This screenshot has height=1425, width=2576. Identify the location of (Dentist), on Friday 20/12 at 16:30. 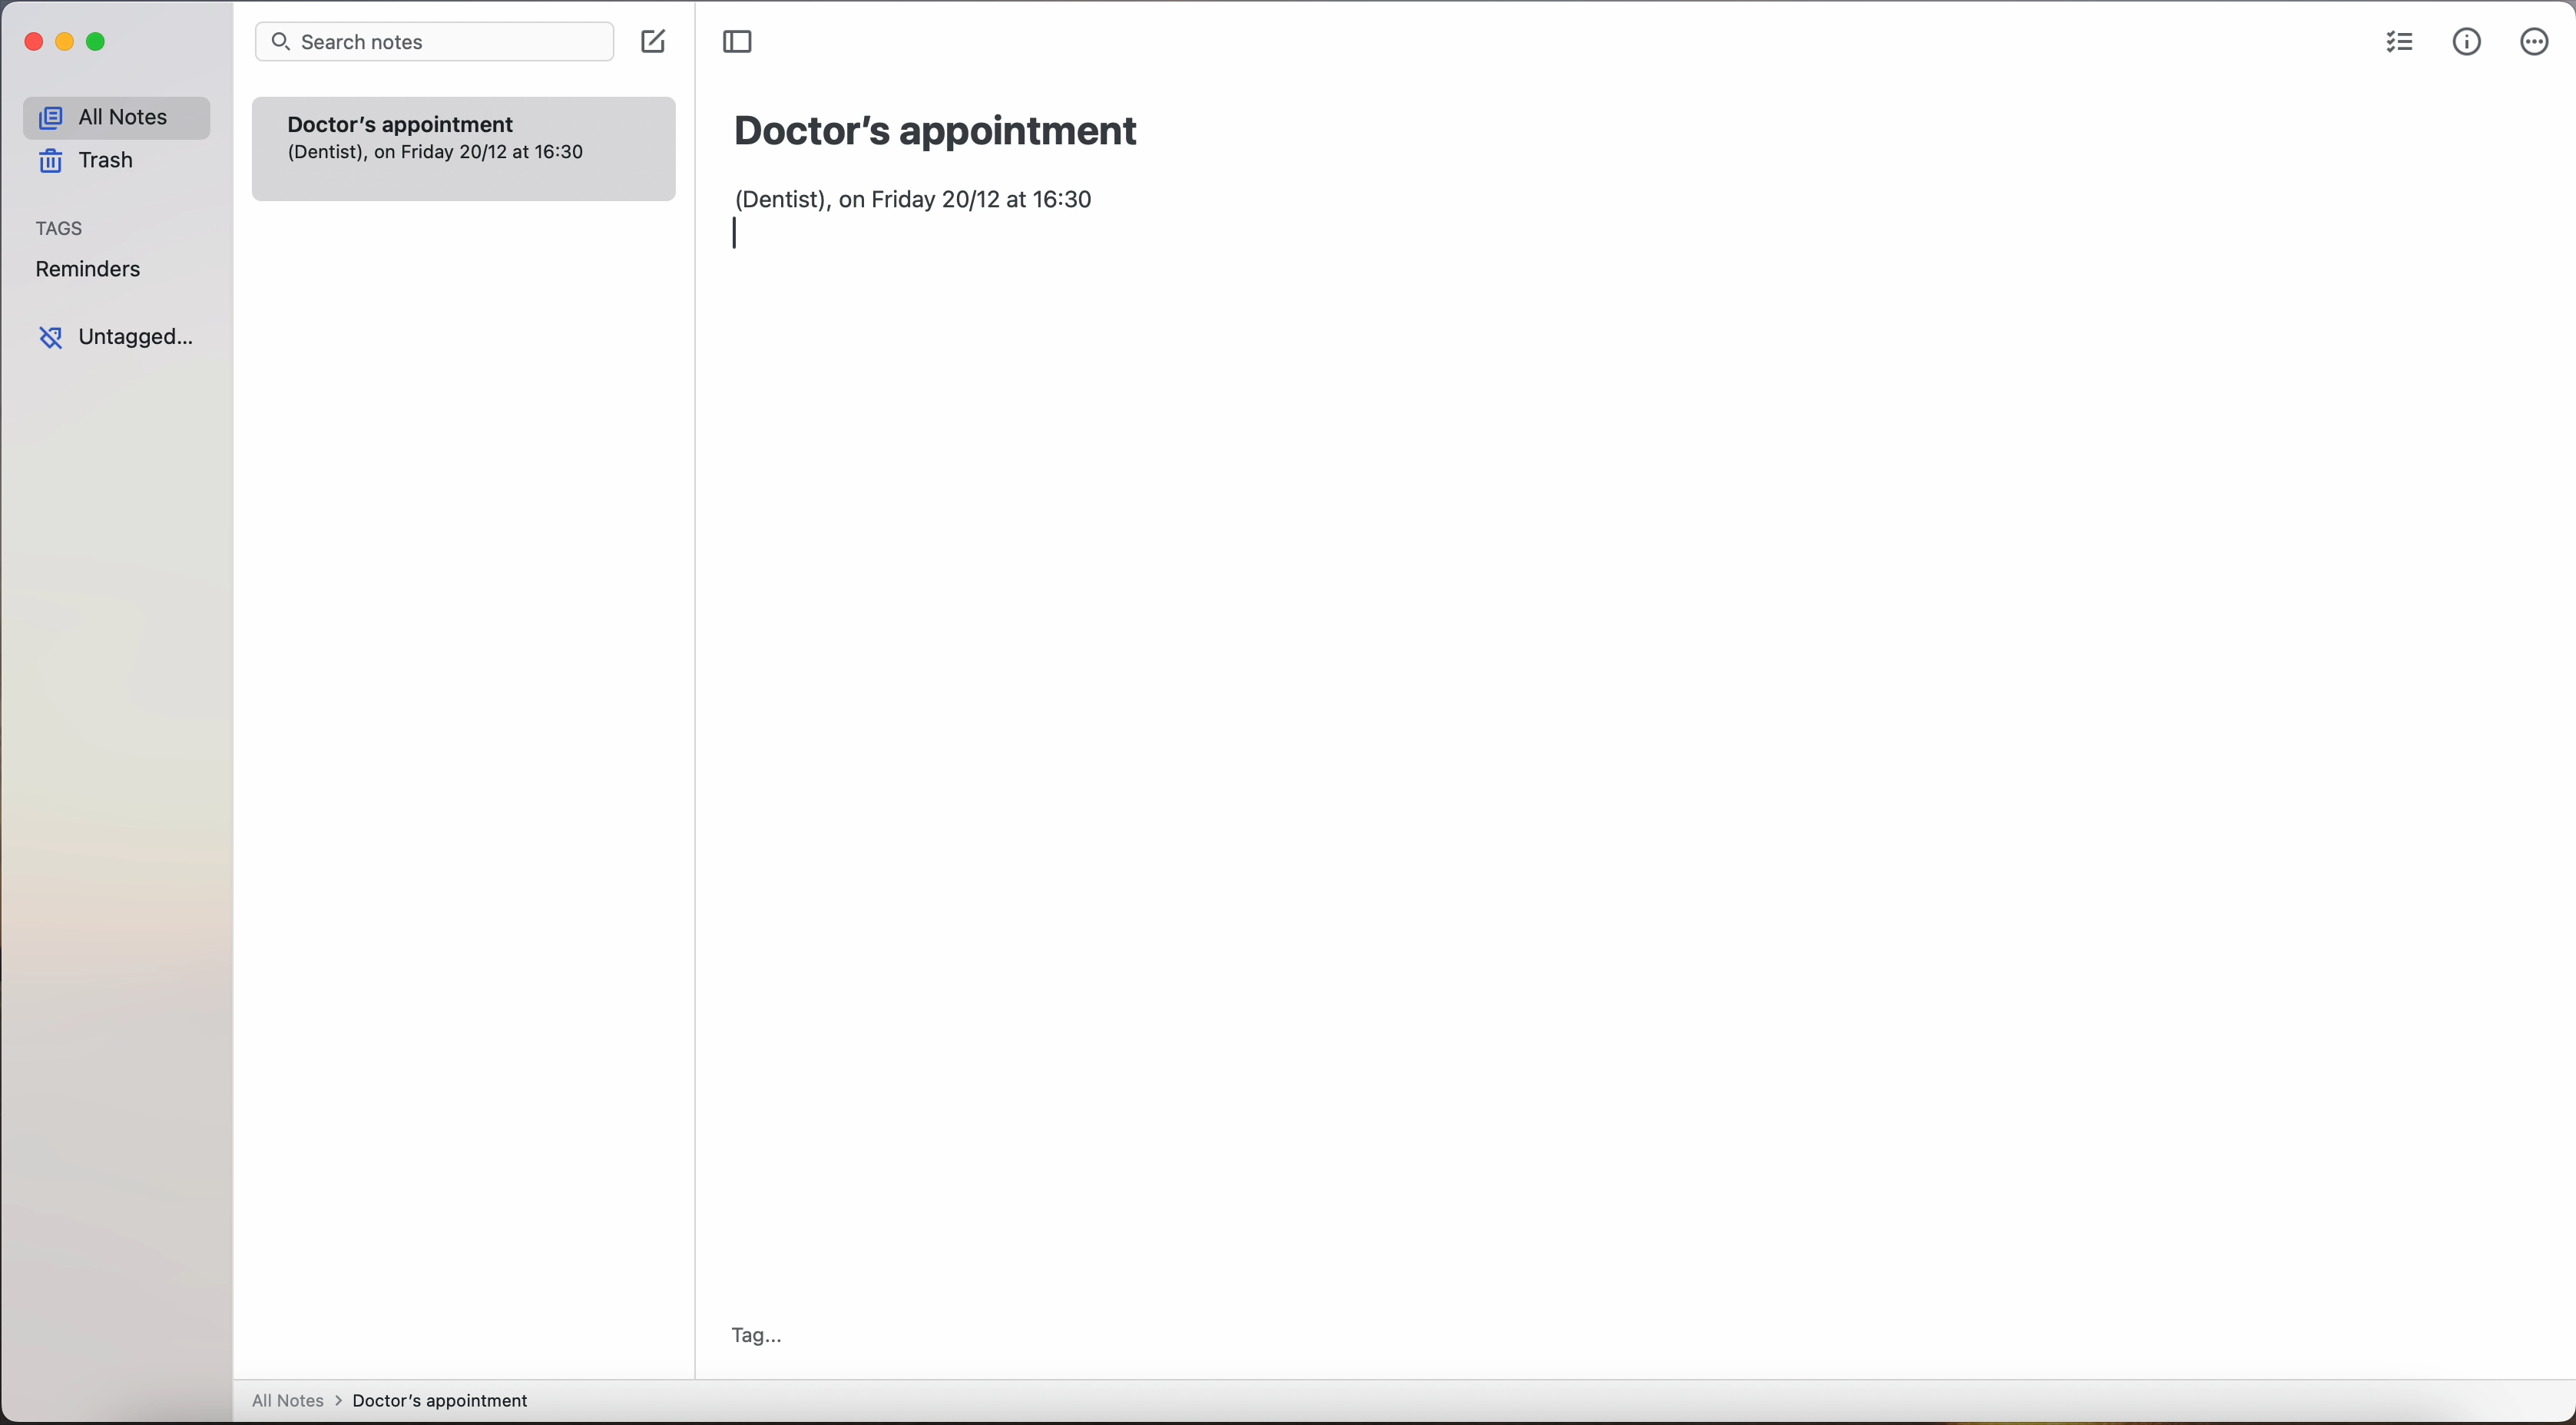
(936, 195).